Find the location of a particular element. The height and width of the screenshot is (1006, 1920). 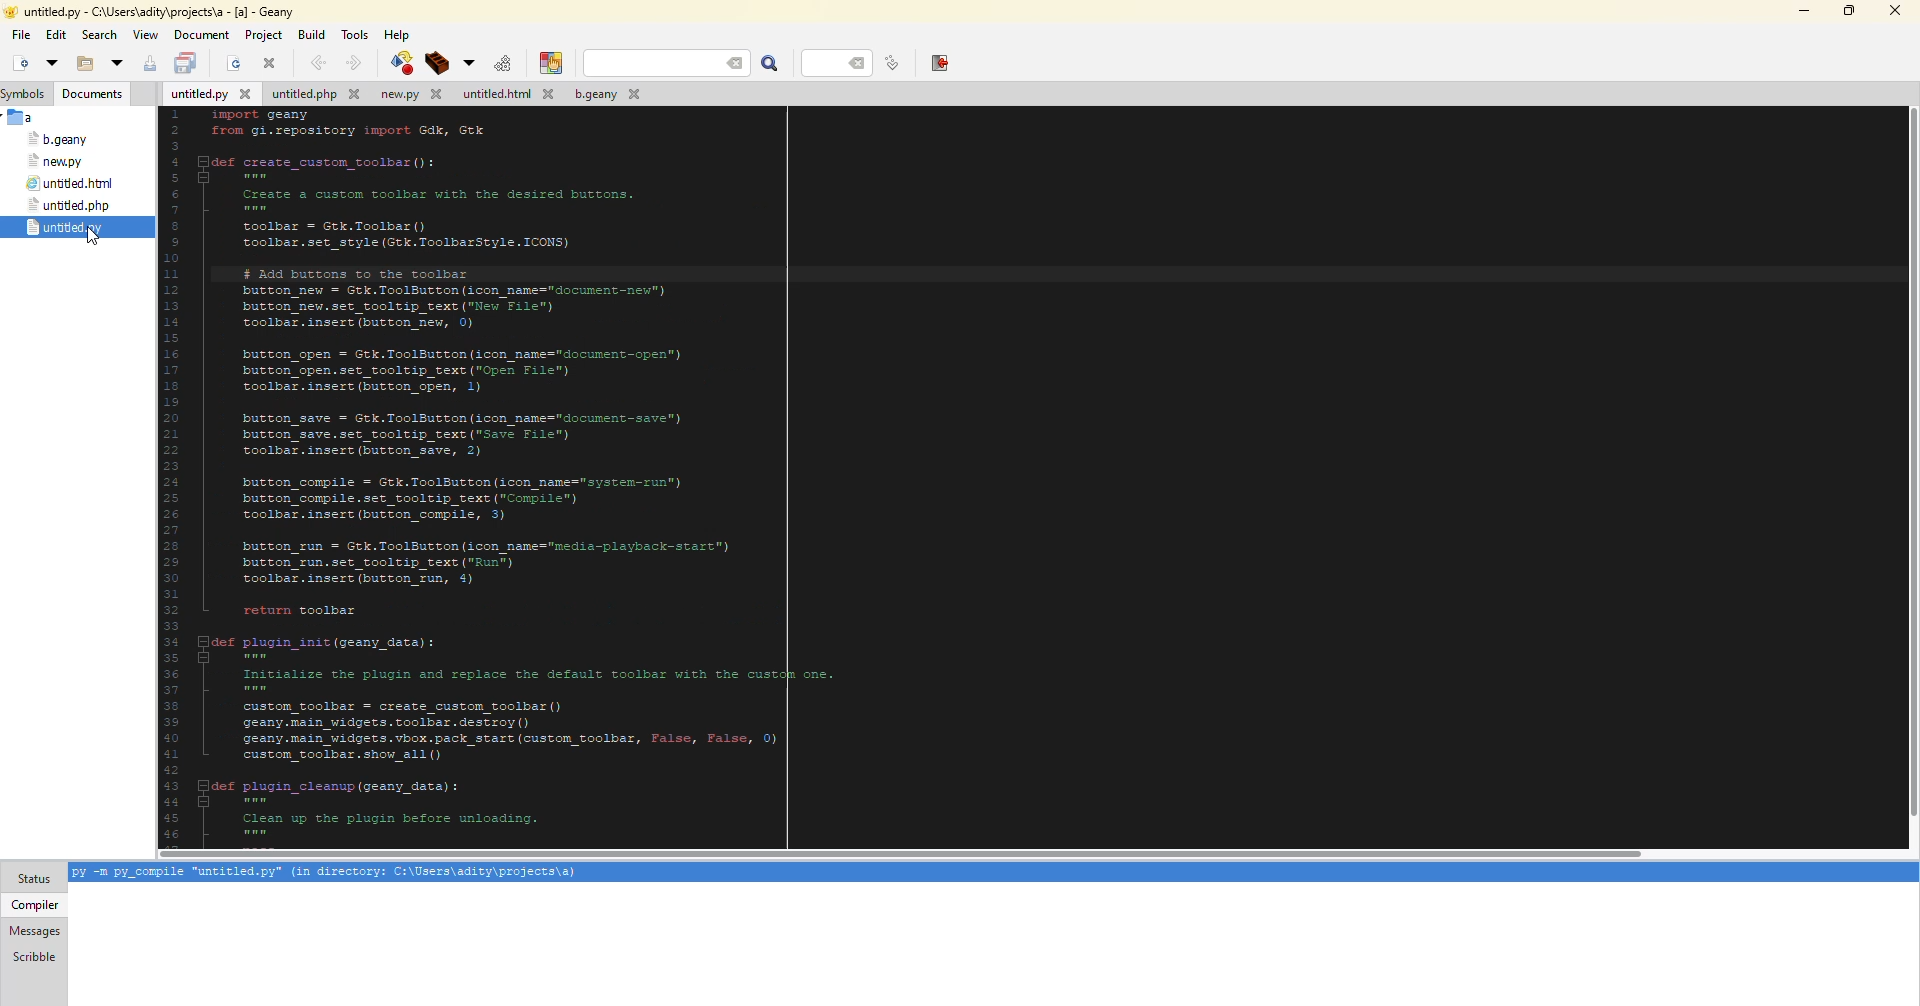

file is located at coordinates (22, 117).